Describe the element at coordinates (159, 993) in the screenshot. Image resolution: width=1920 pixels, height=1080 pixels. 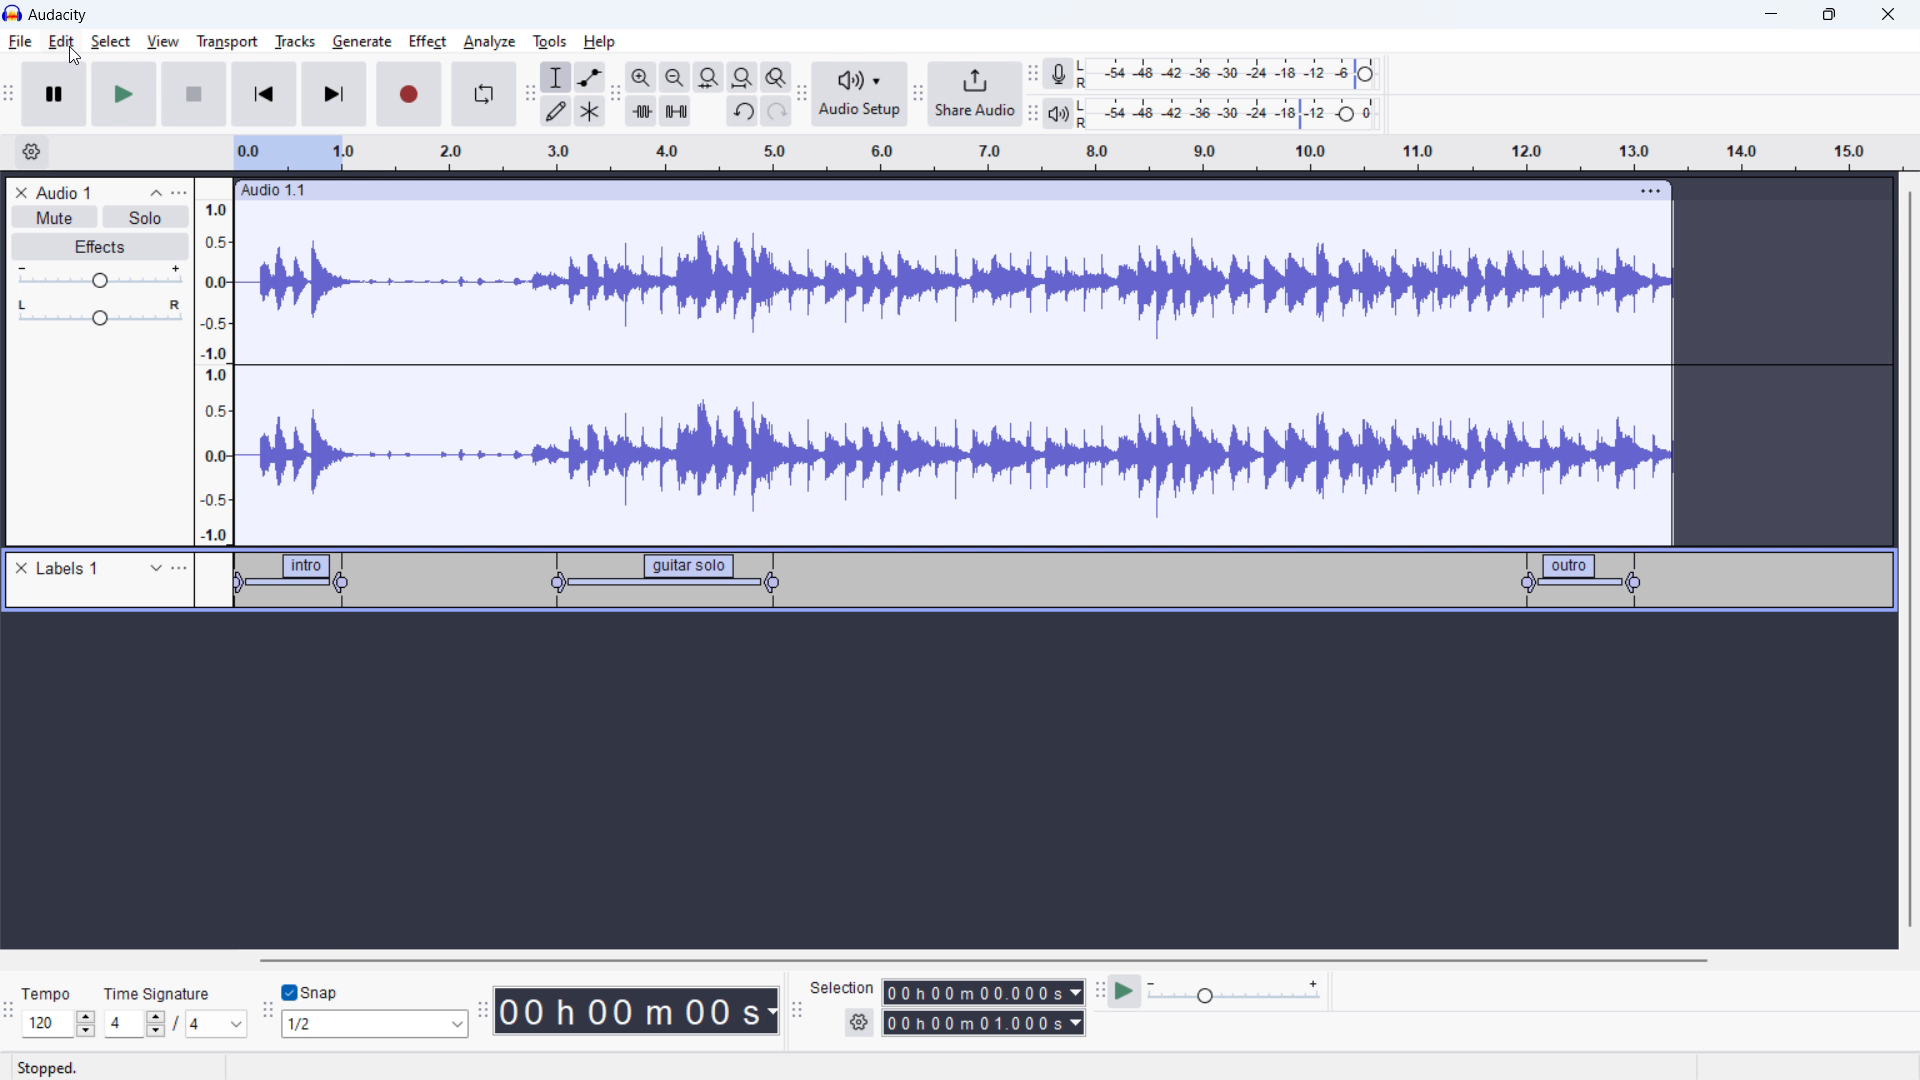
I see `time signature` at that location.